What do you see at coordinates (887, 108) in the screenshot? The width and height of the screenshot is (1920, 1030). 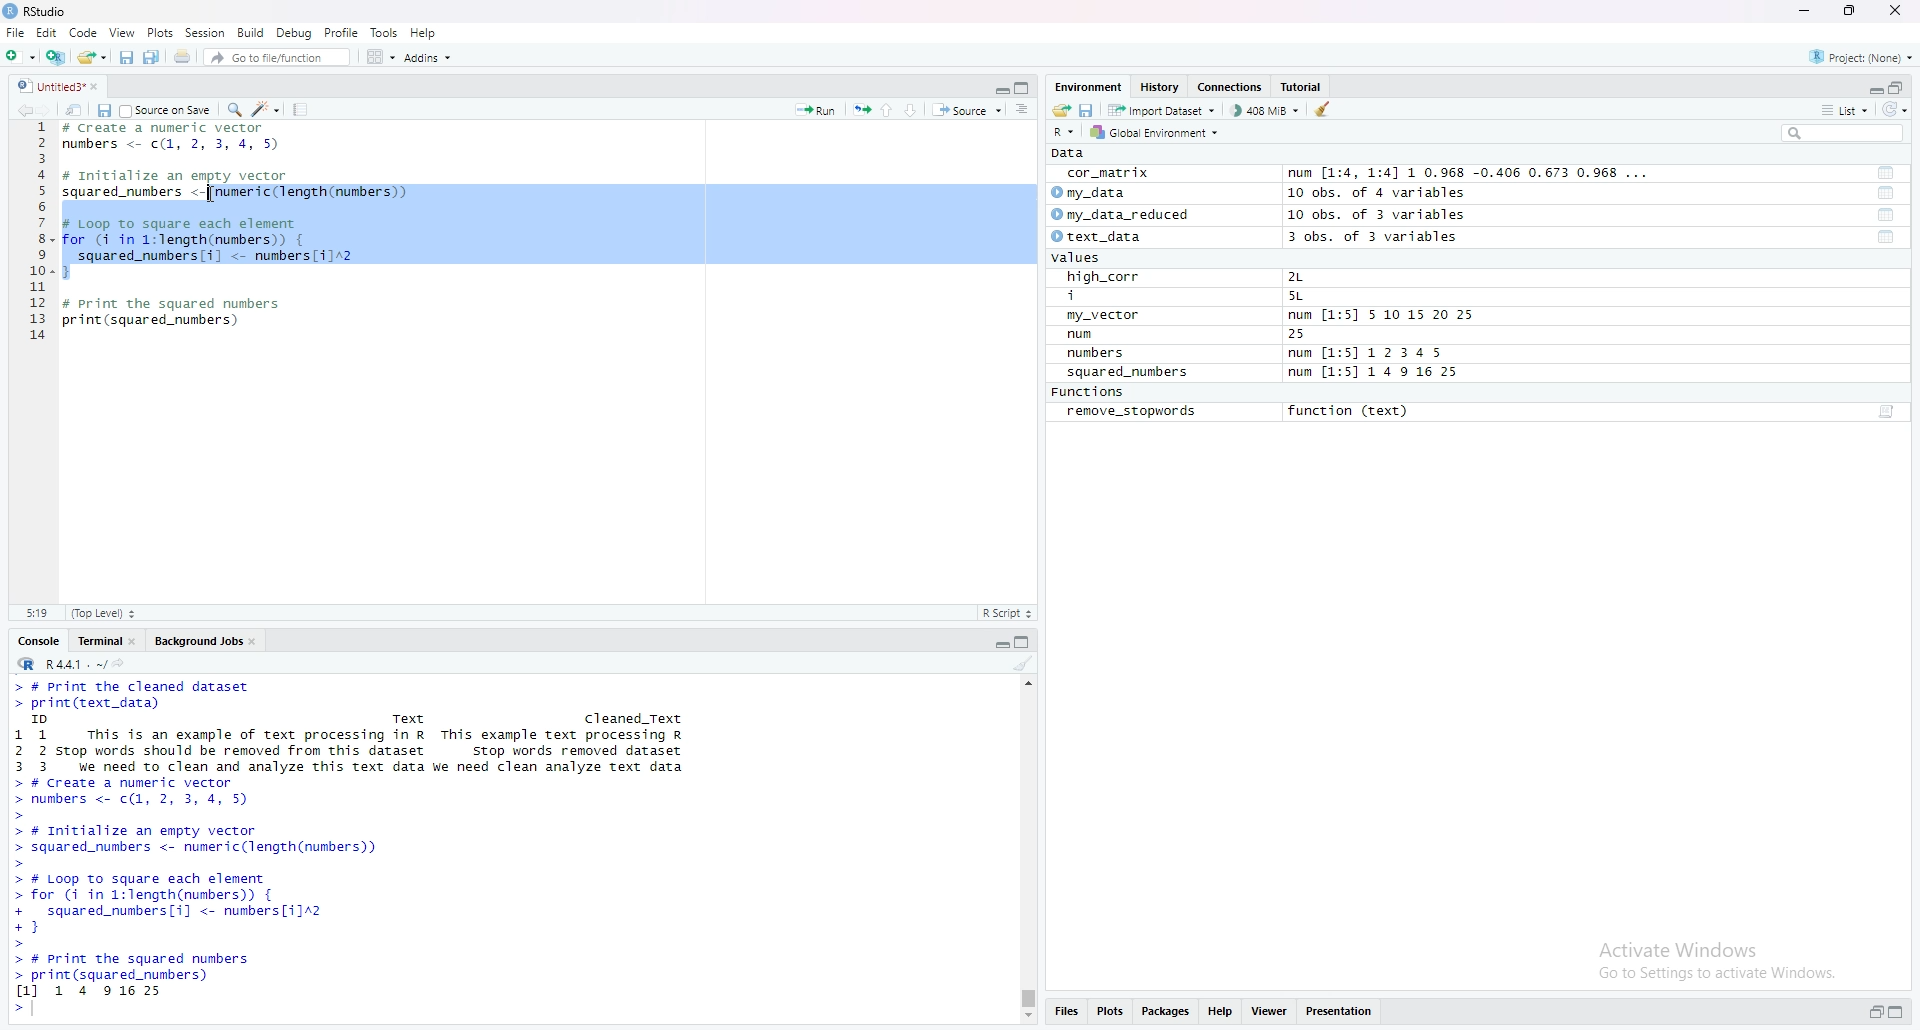 I see `up` at bounding box center [887, 108].